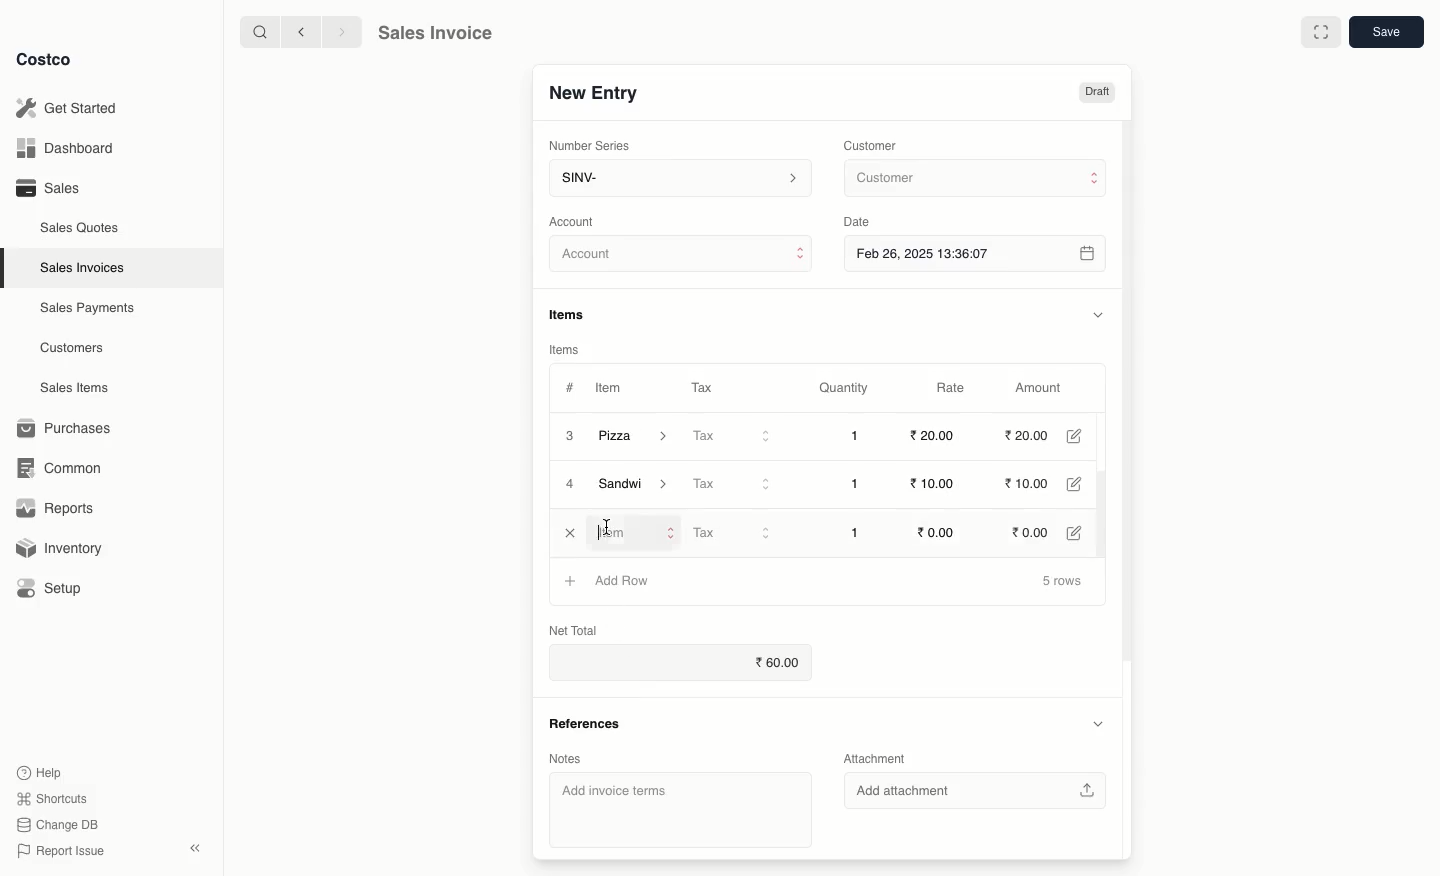 This screenshot has height=876, width=1440. What do you see at coordinates (981, 792) in the screenshot?
I see `‘Add attachment` at bounding box center [981, 792].